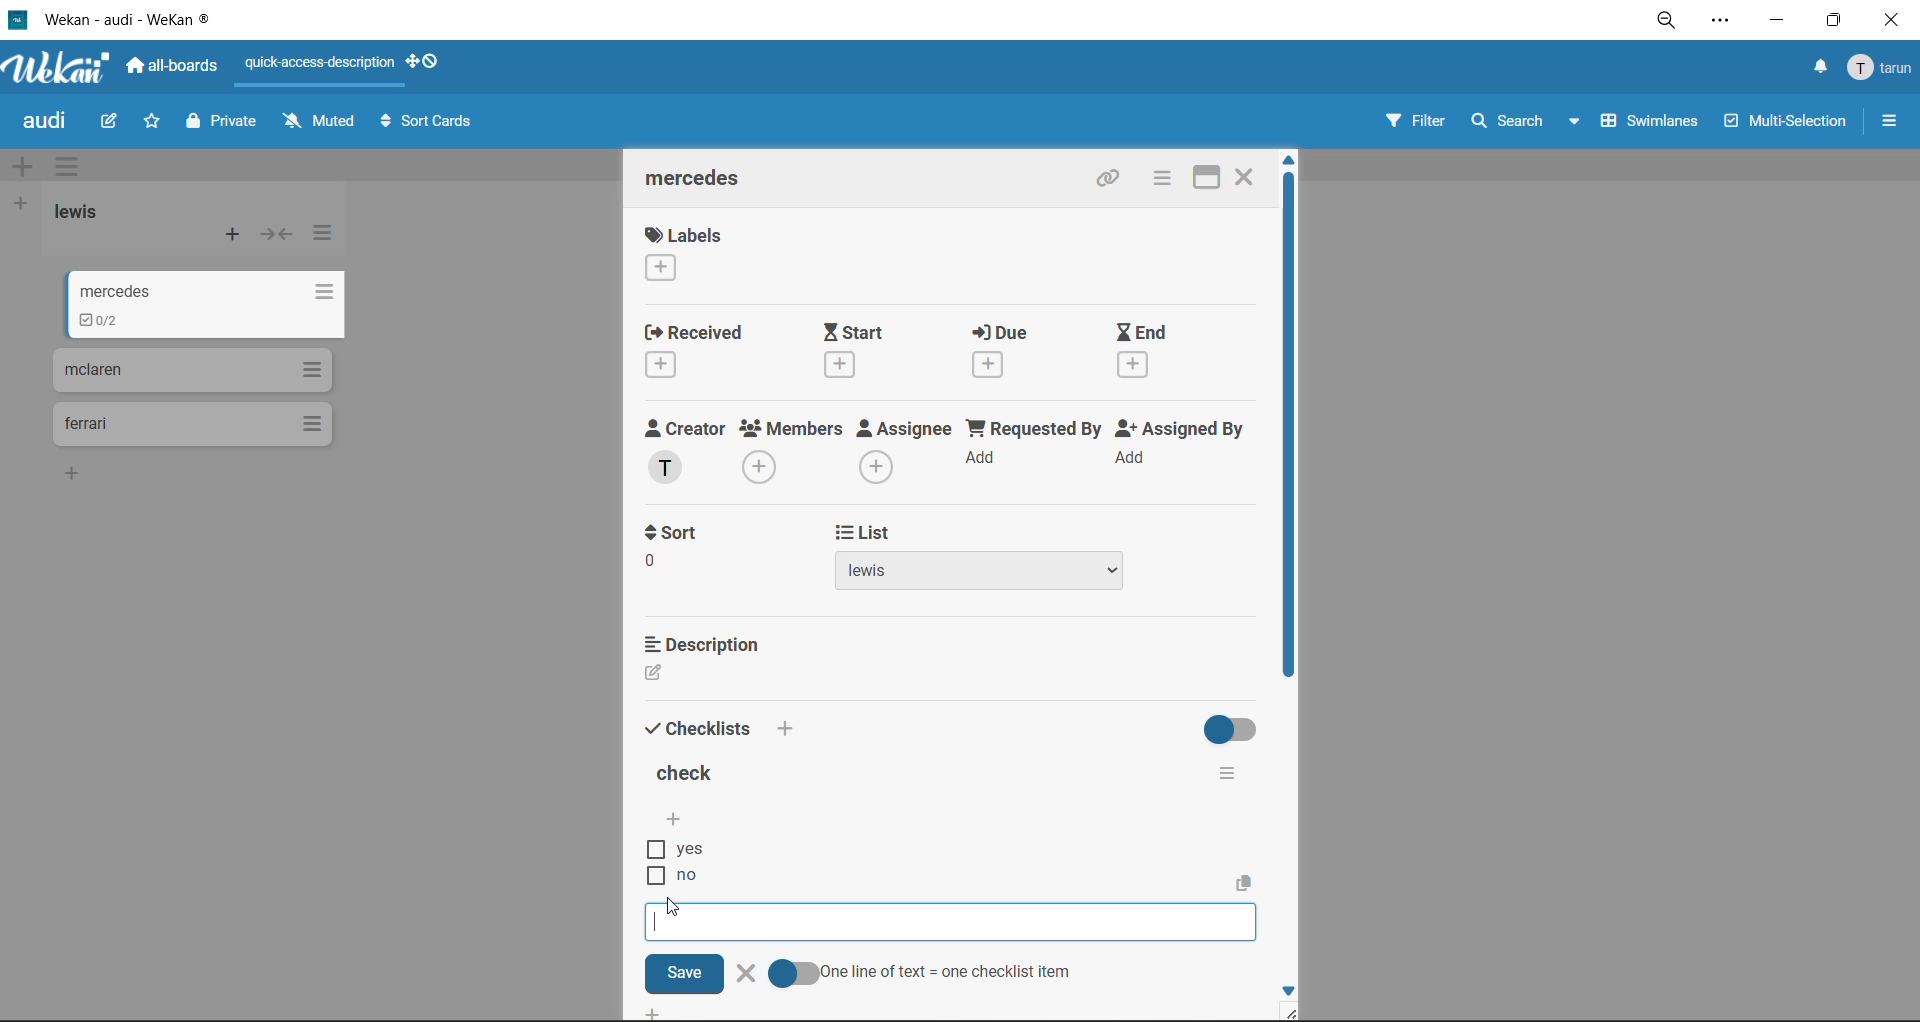  Describe the element at coordinates (1026, 532) in the screenshot. I see `list` at that location.